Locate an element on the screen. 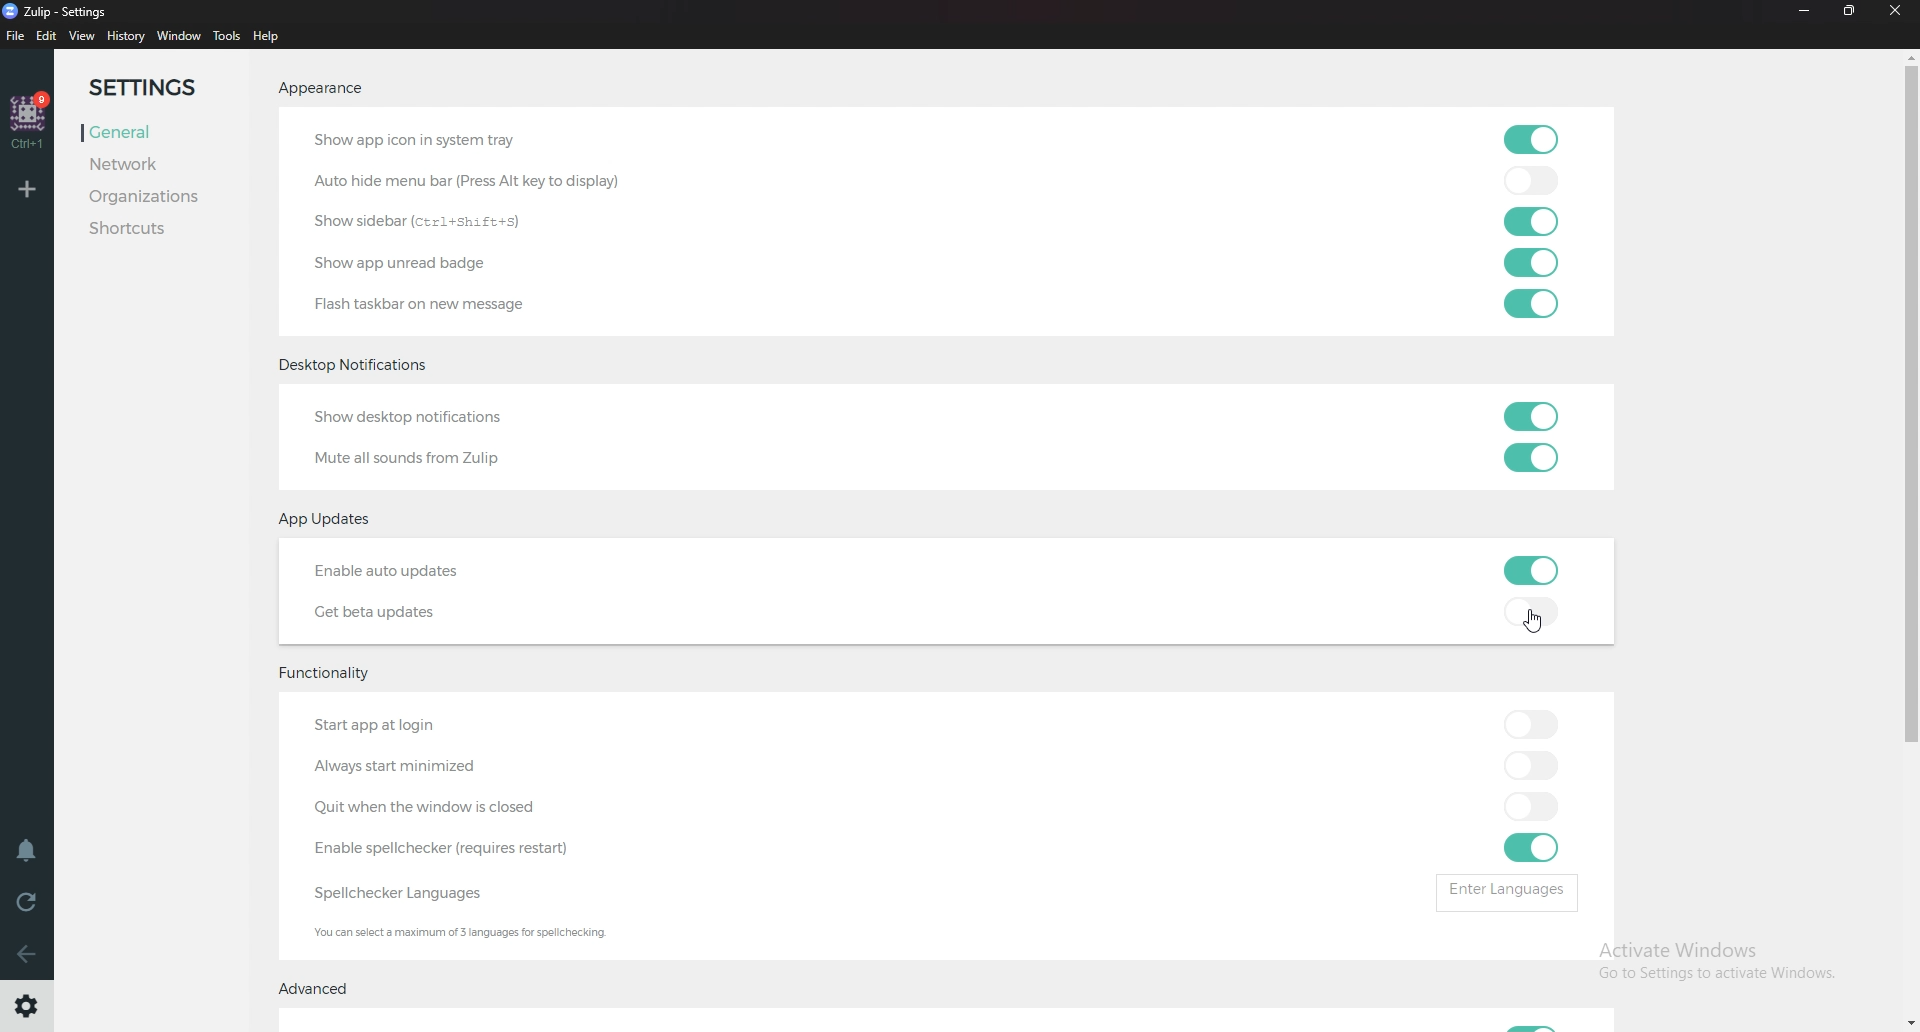 Image resolution: width=1920 pixels, height=1032 pixels. Show app unread badge is located at coordinates (409, 262).